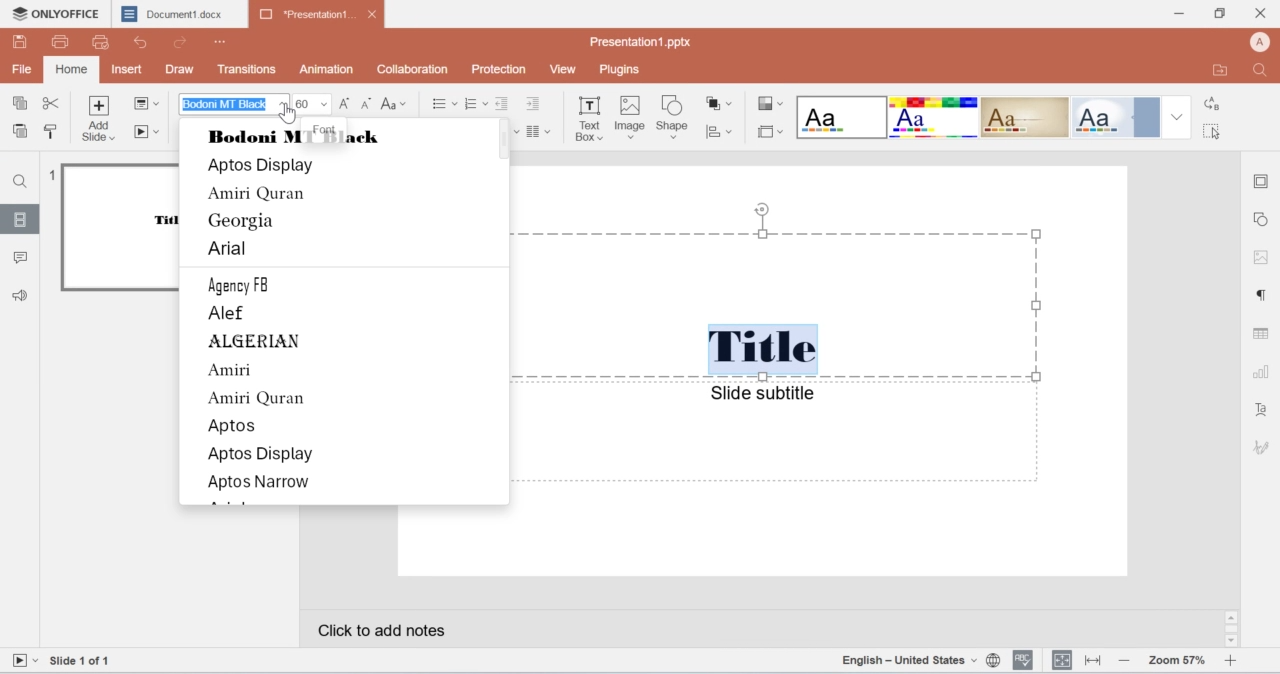  Describe the element at coordinates (179, 13) in the screenshot. I see `Document1.docx` at that location.